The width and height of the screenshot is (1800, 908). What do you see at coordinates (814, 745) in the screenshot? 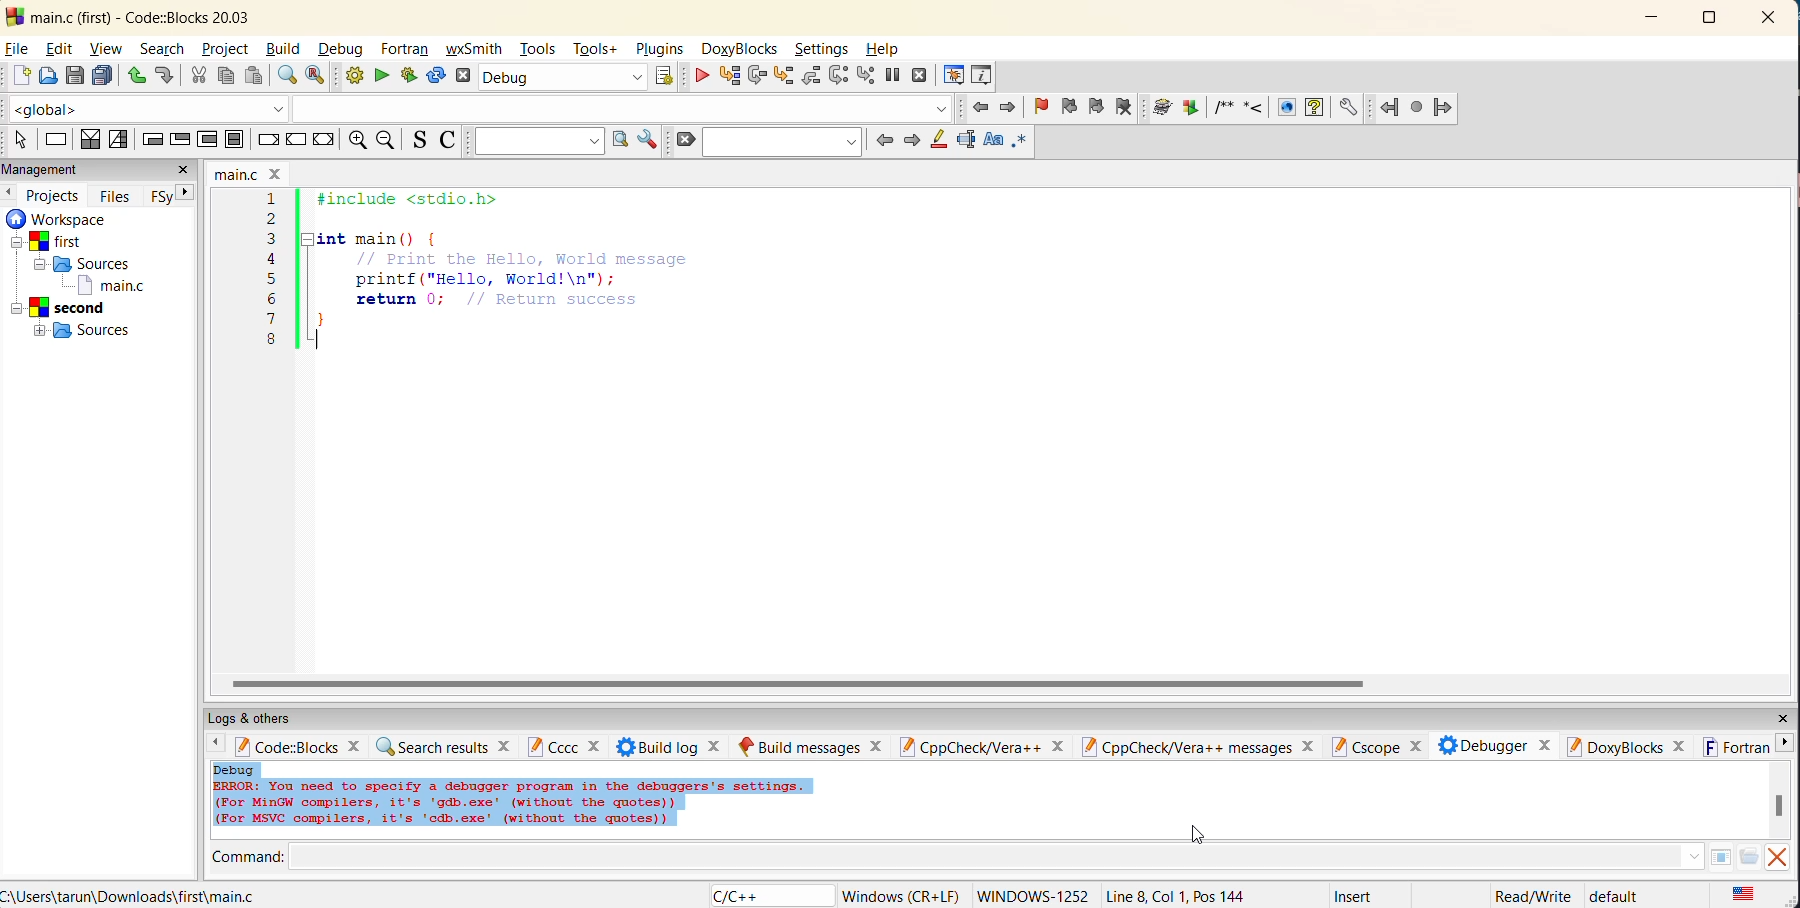
I see `build messages` at bounding box center [814, 745].